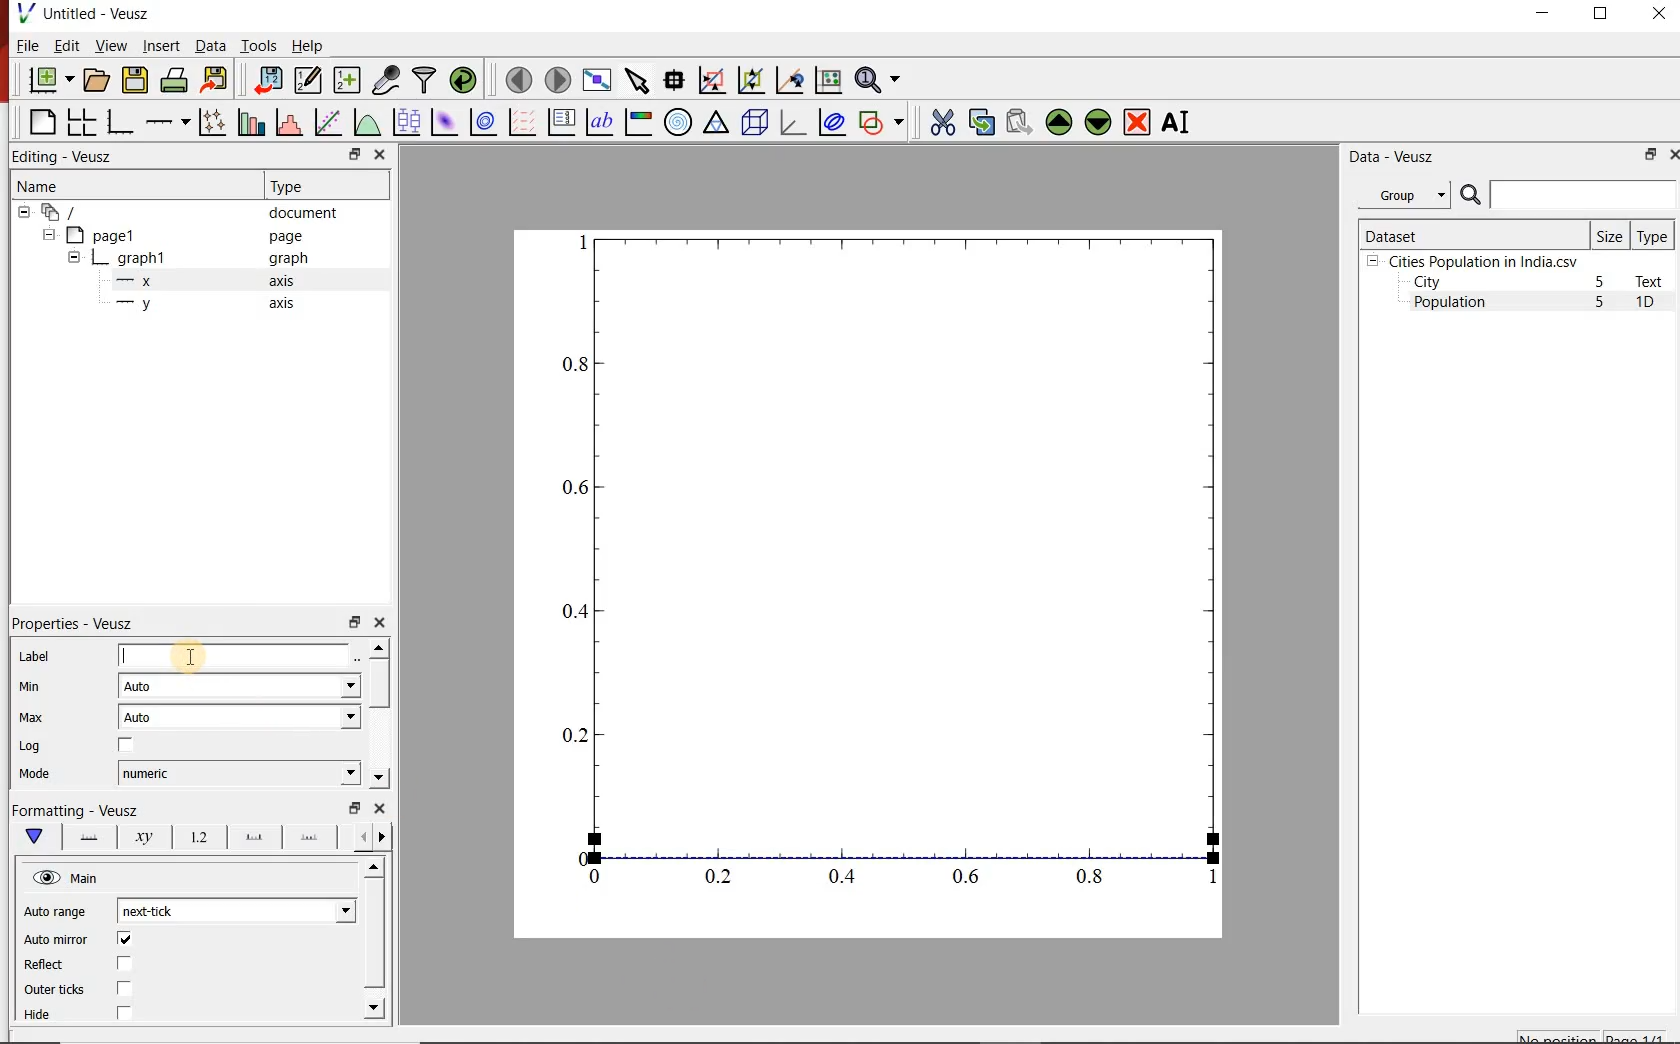  What do you see at coordinates (215, 81) in the screenshot?
I see `export to graphics format` at bounding box center [215, 81].